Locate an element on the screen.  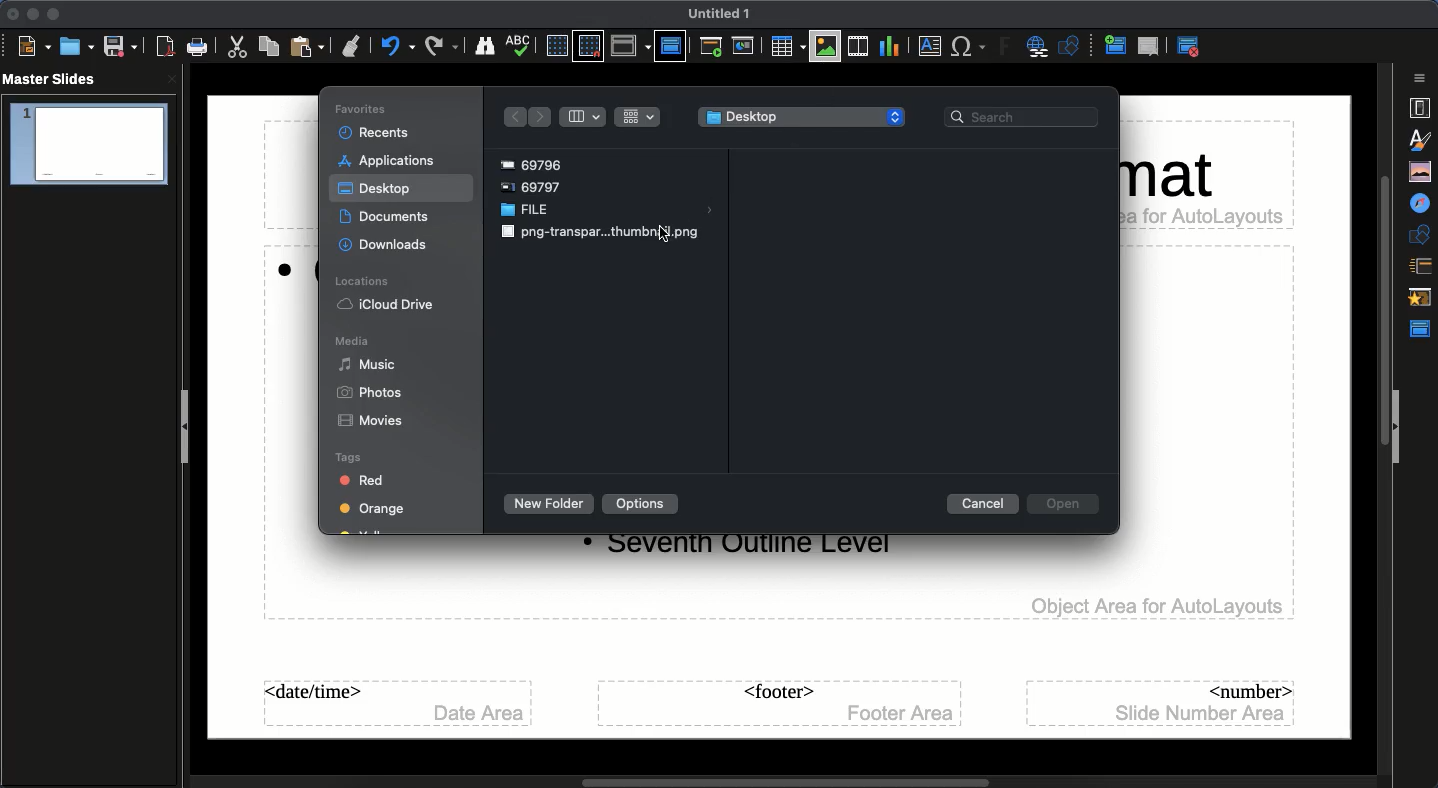
Open is located at coordinates (1061, 504).